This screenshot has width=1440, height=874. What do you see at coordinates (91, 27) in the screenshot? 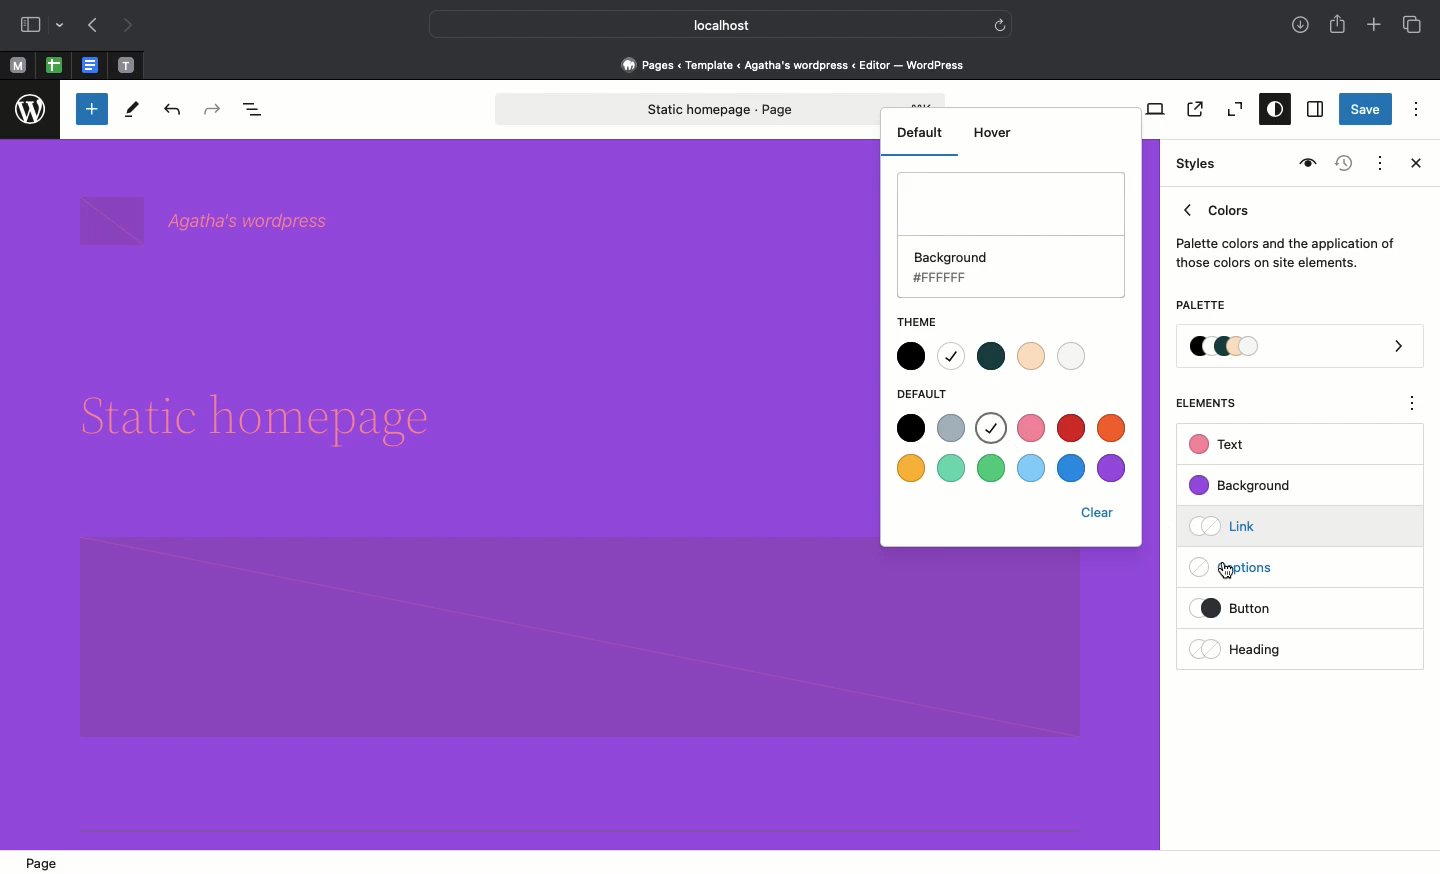
I see `Previous page` at bounding box center [91, 27].